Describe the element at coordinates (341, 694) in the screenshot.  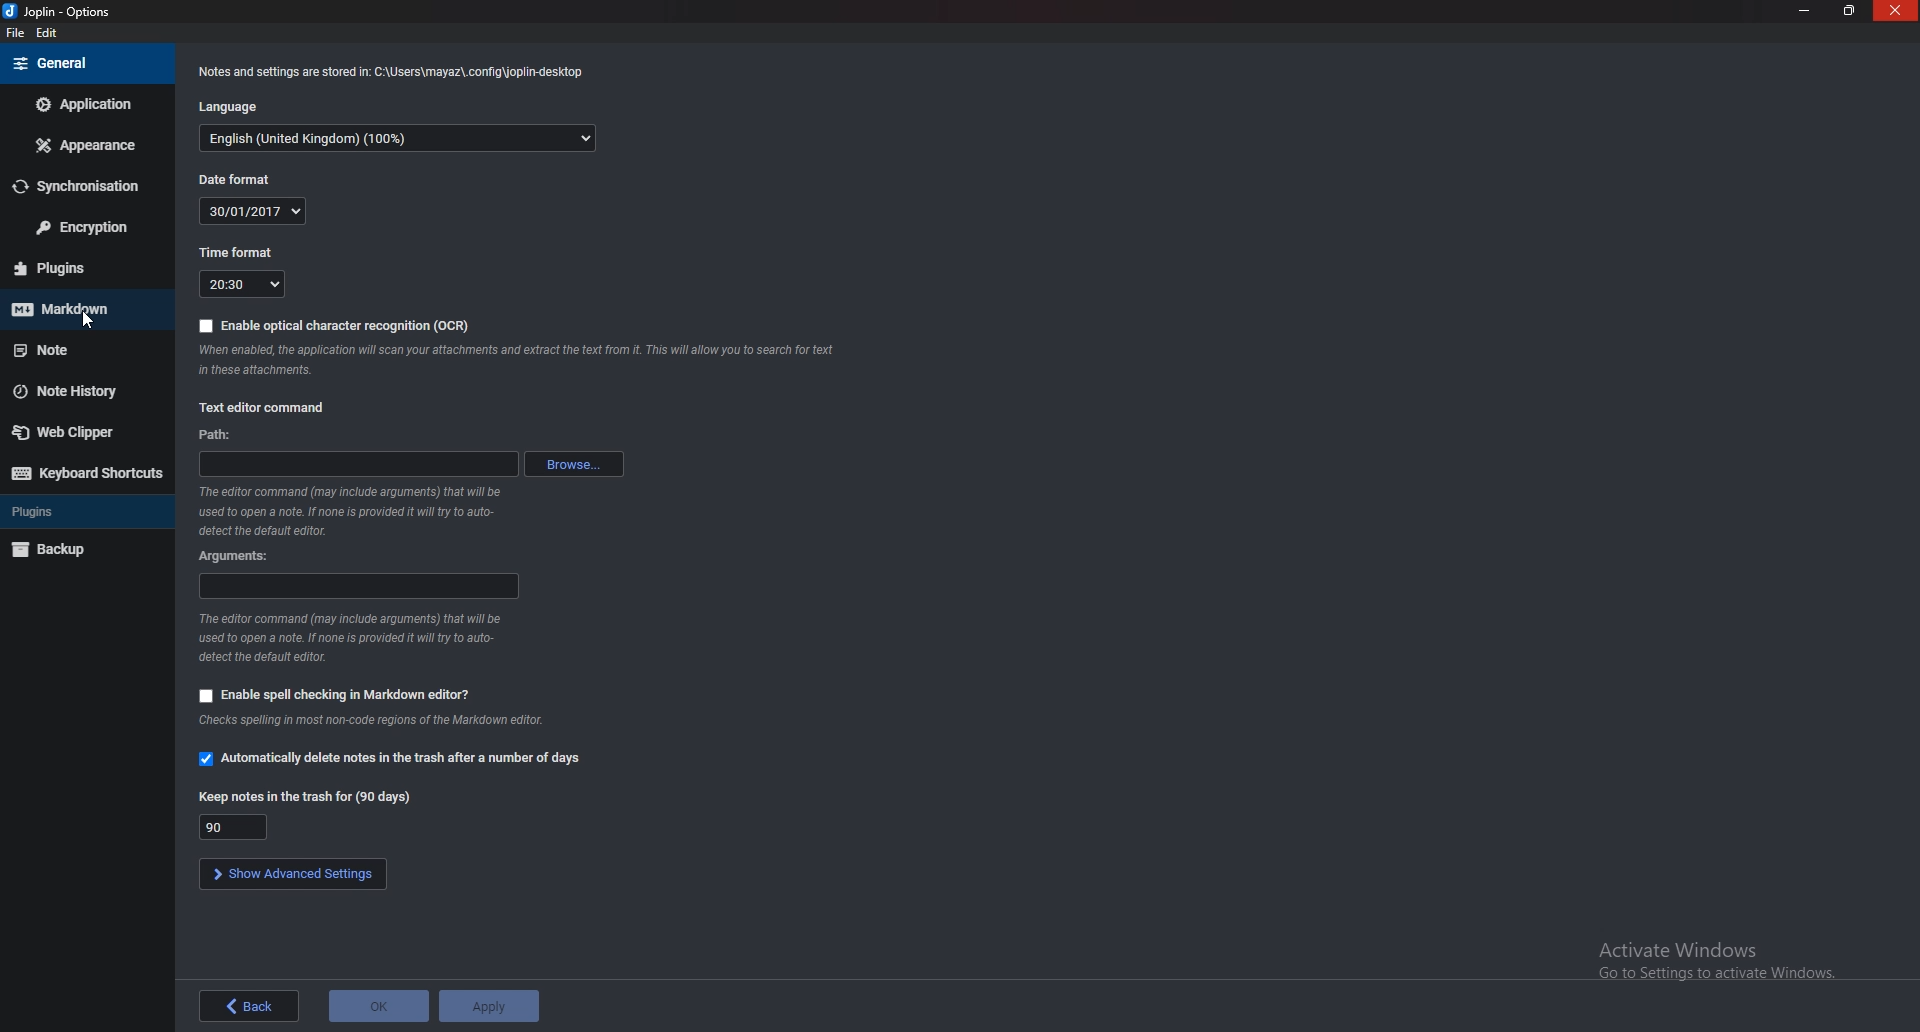
I see `enable spell checking` at that location.